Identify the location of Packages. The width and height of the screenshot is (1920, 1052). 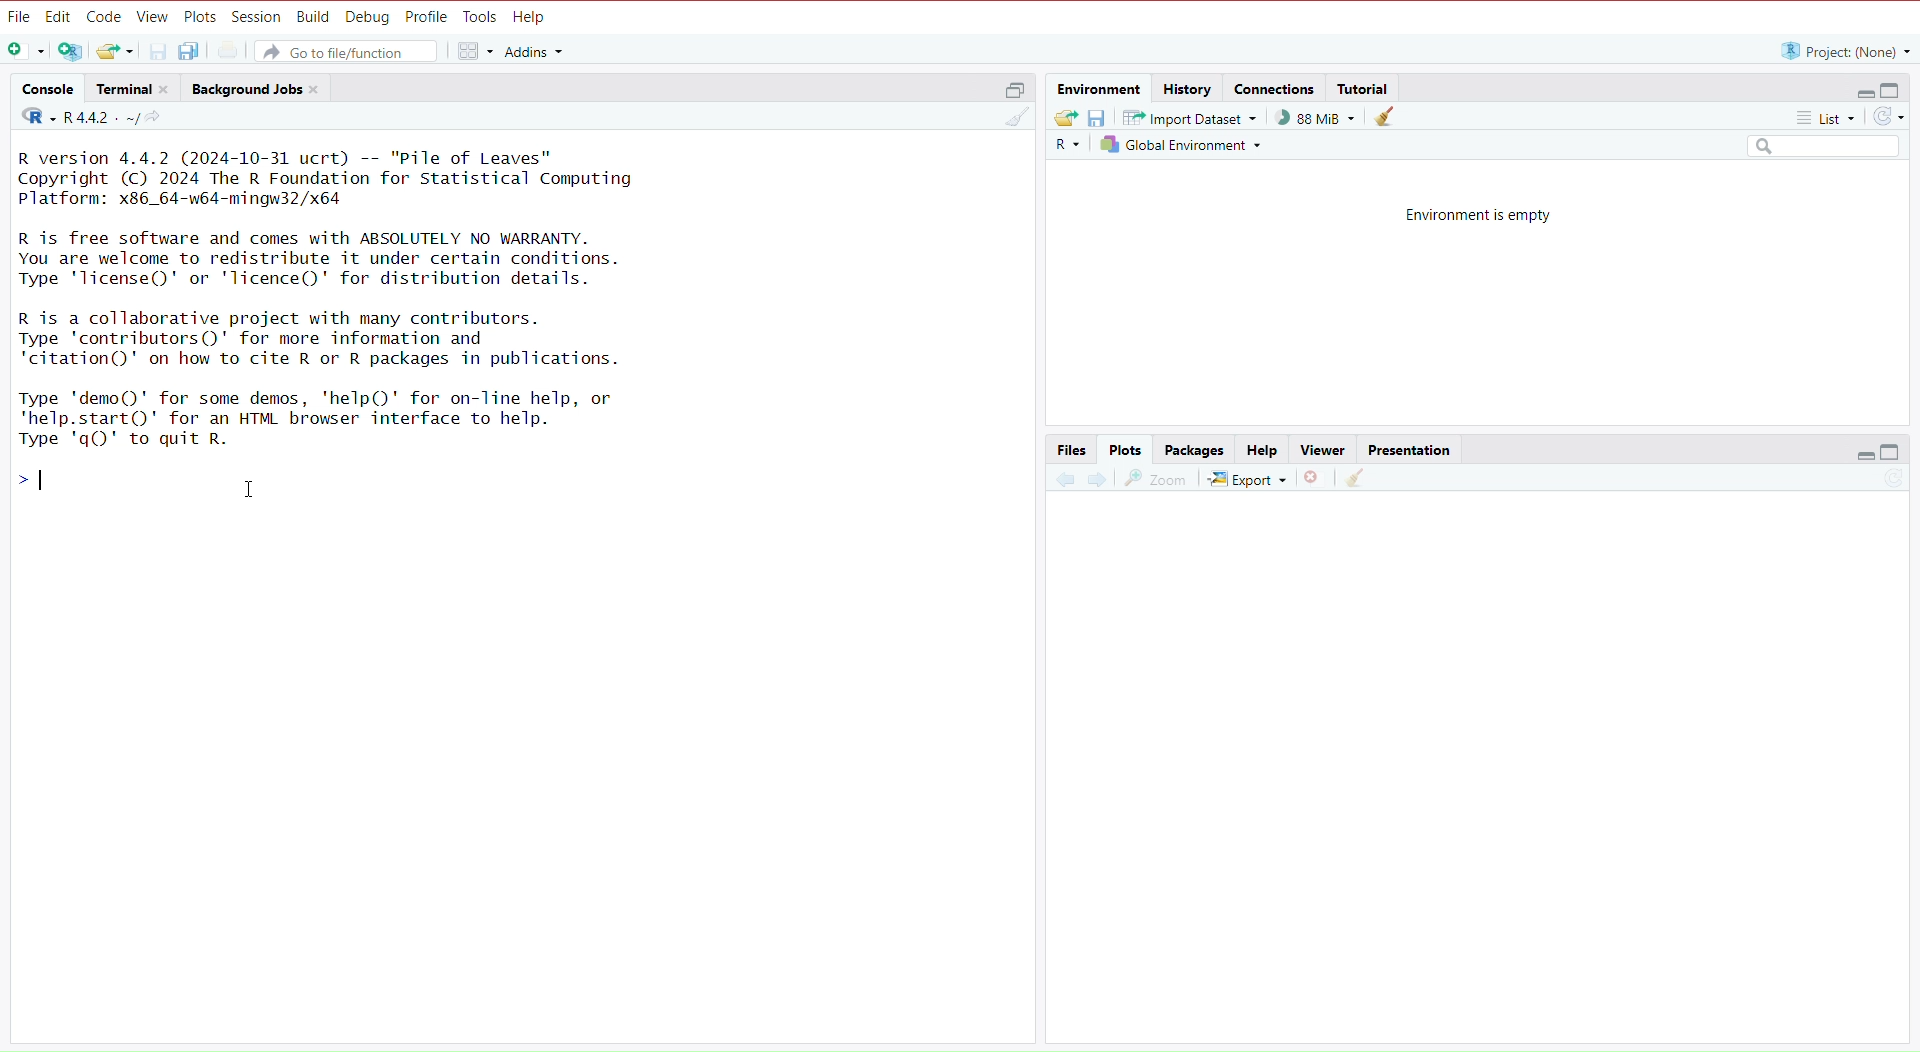
(1193, 449).